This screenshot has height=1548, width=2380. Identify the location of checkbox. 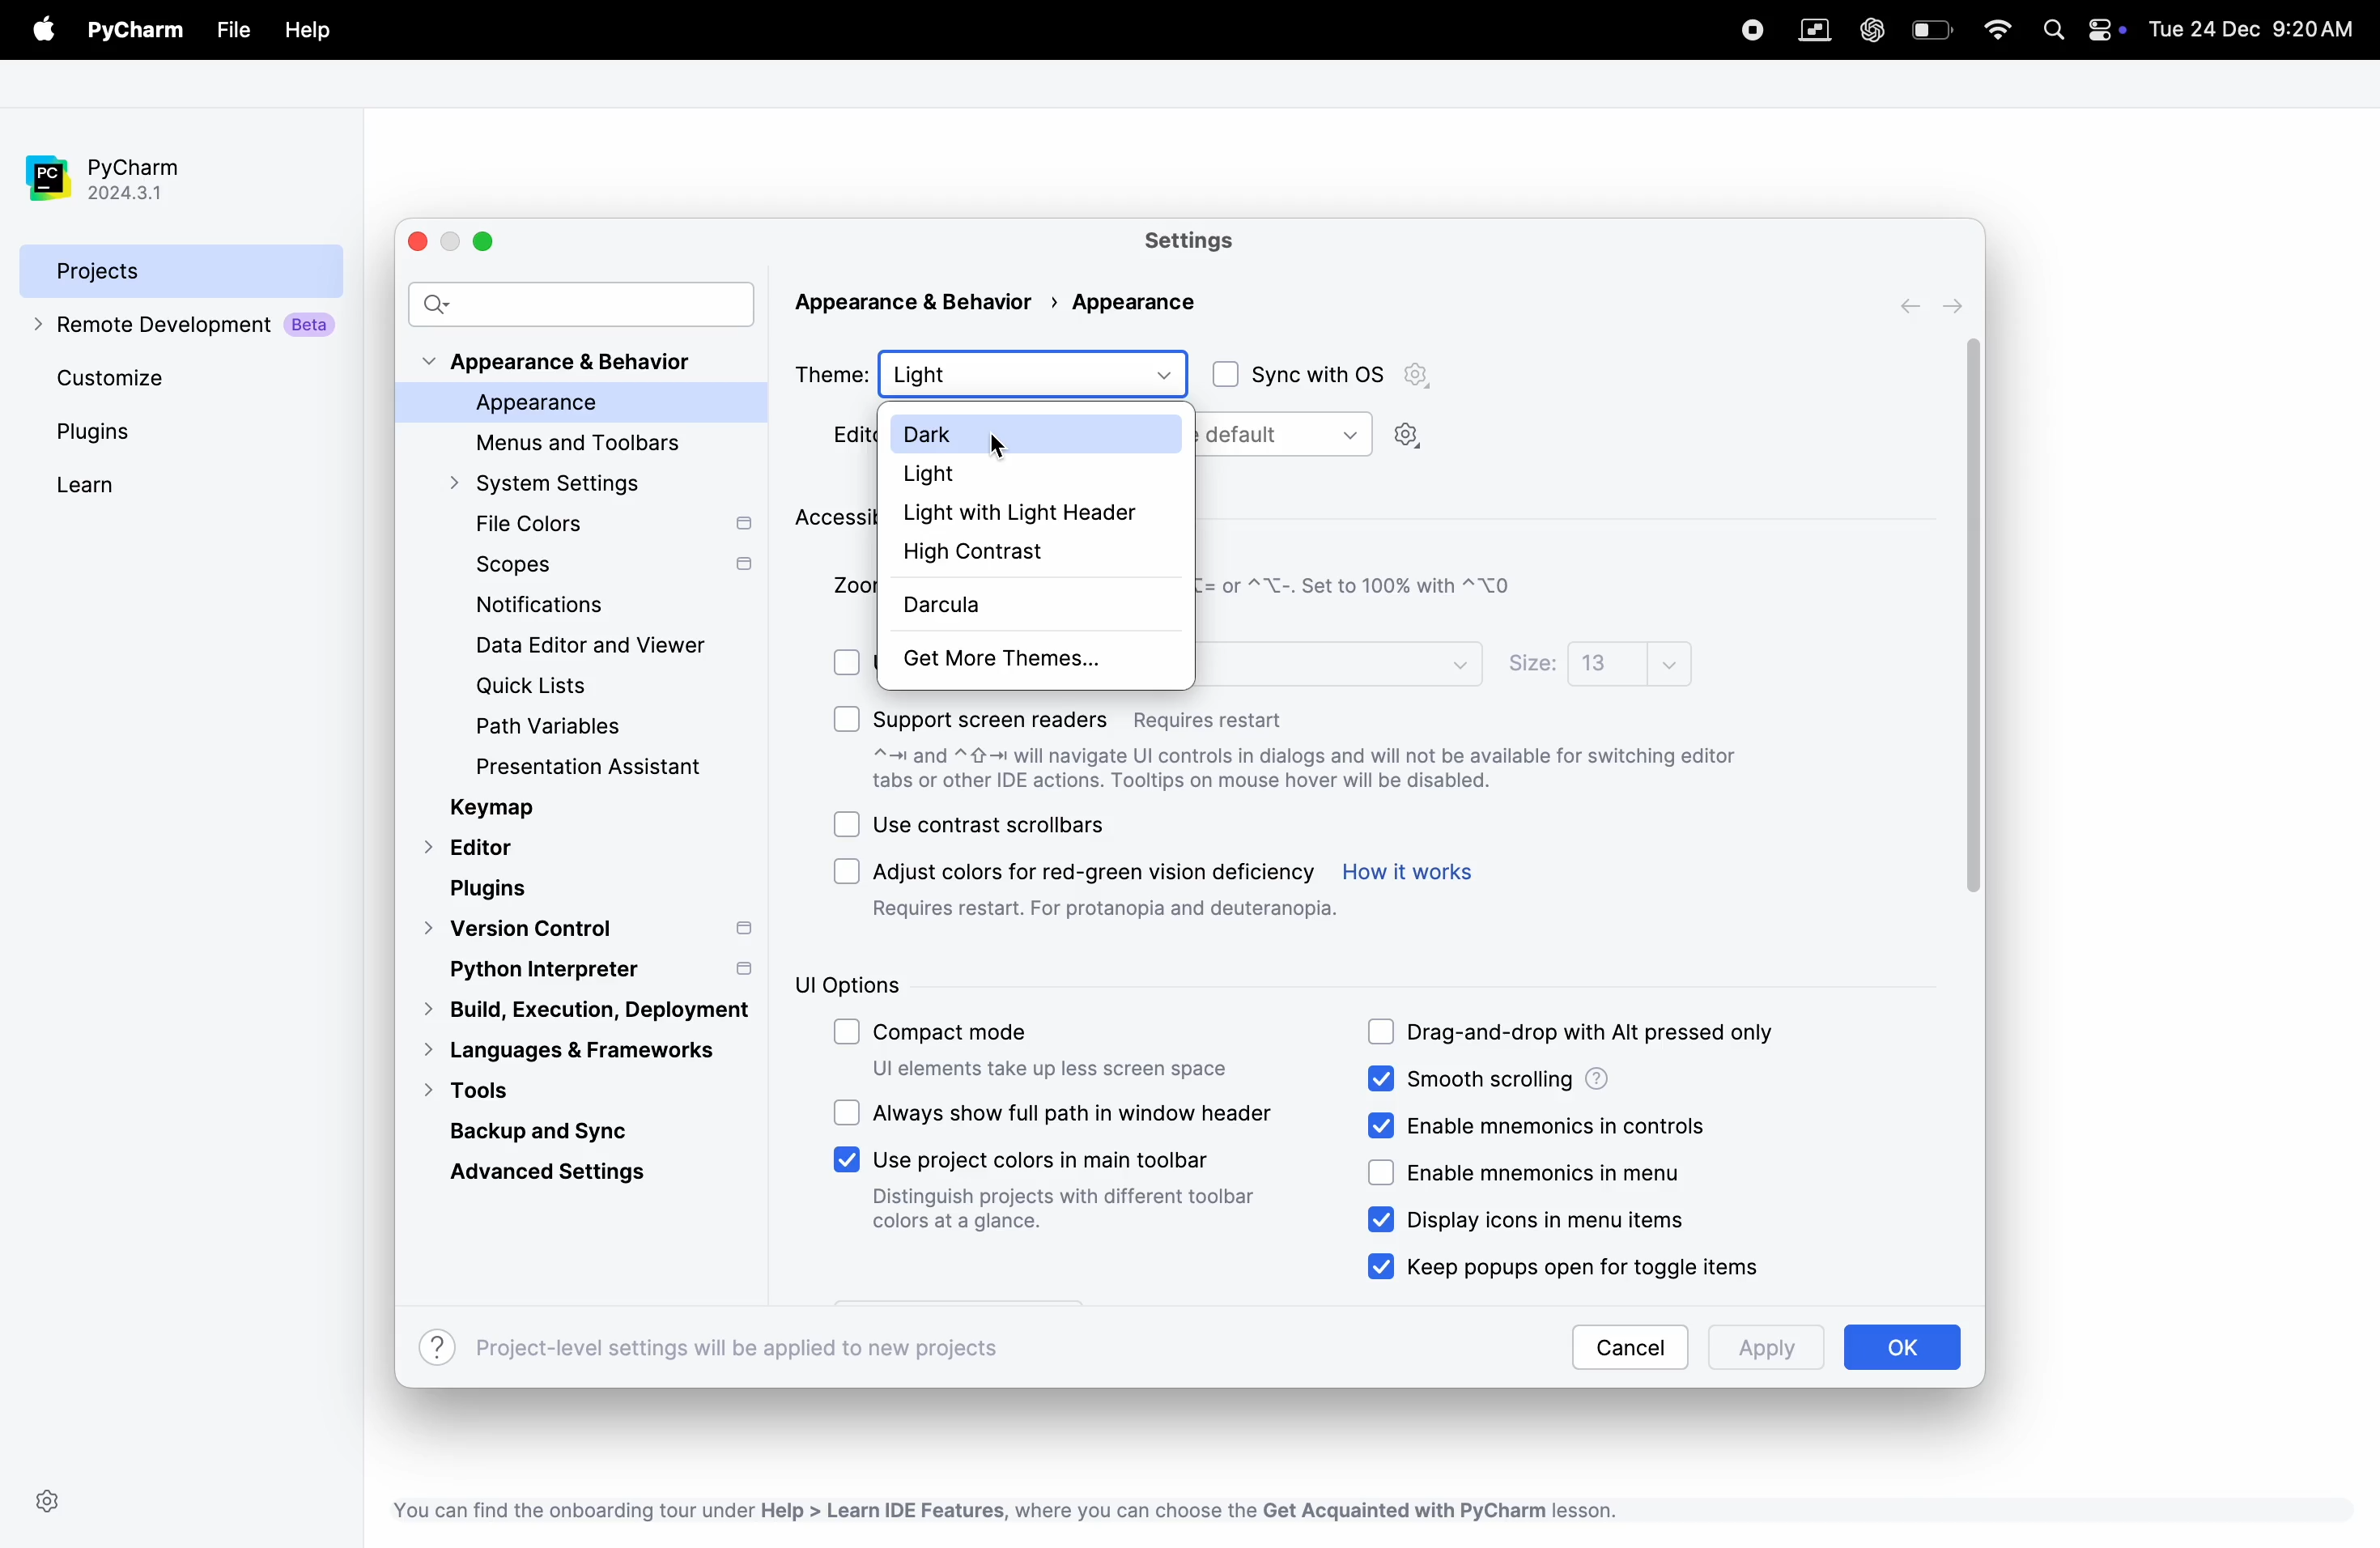
(847, 1160).